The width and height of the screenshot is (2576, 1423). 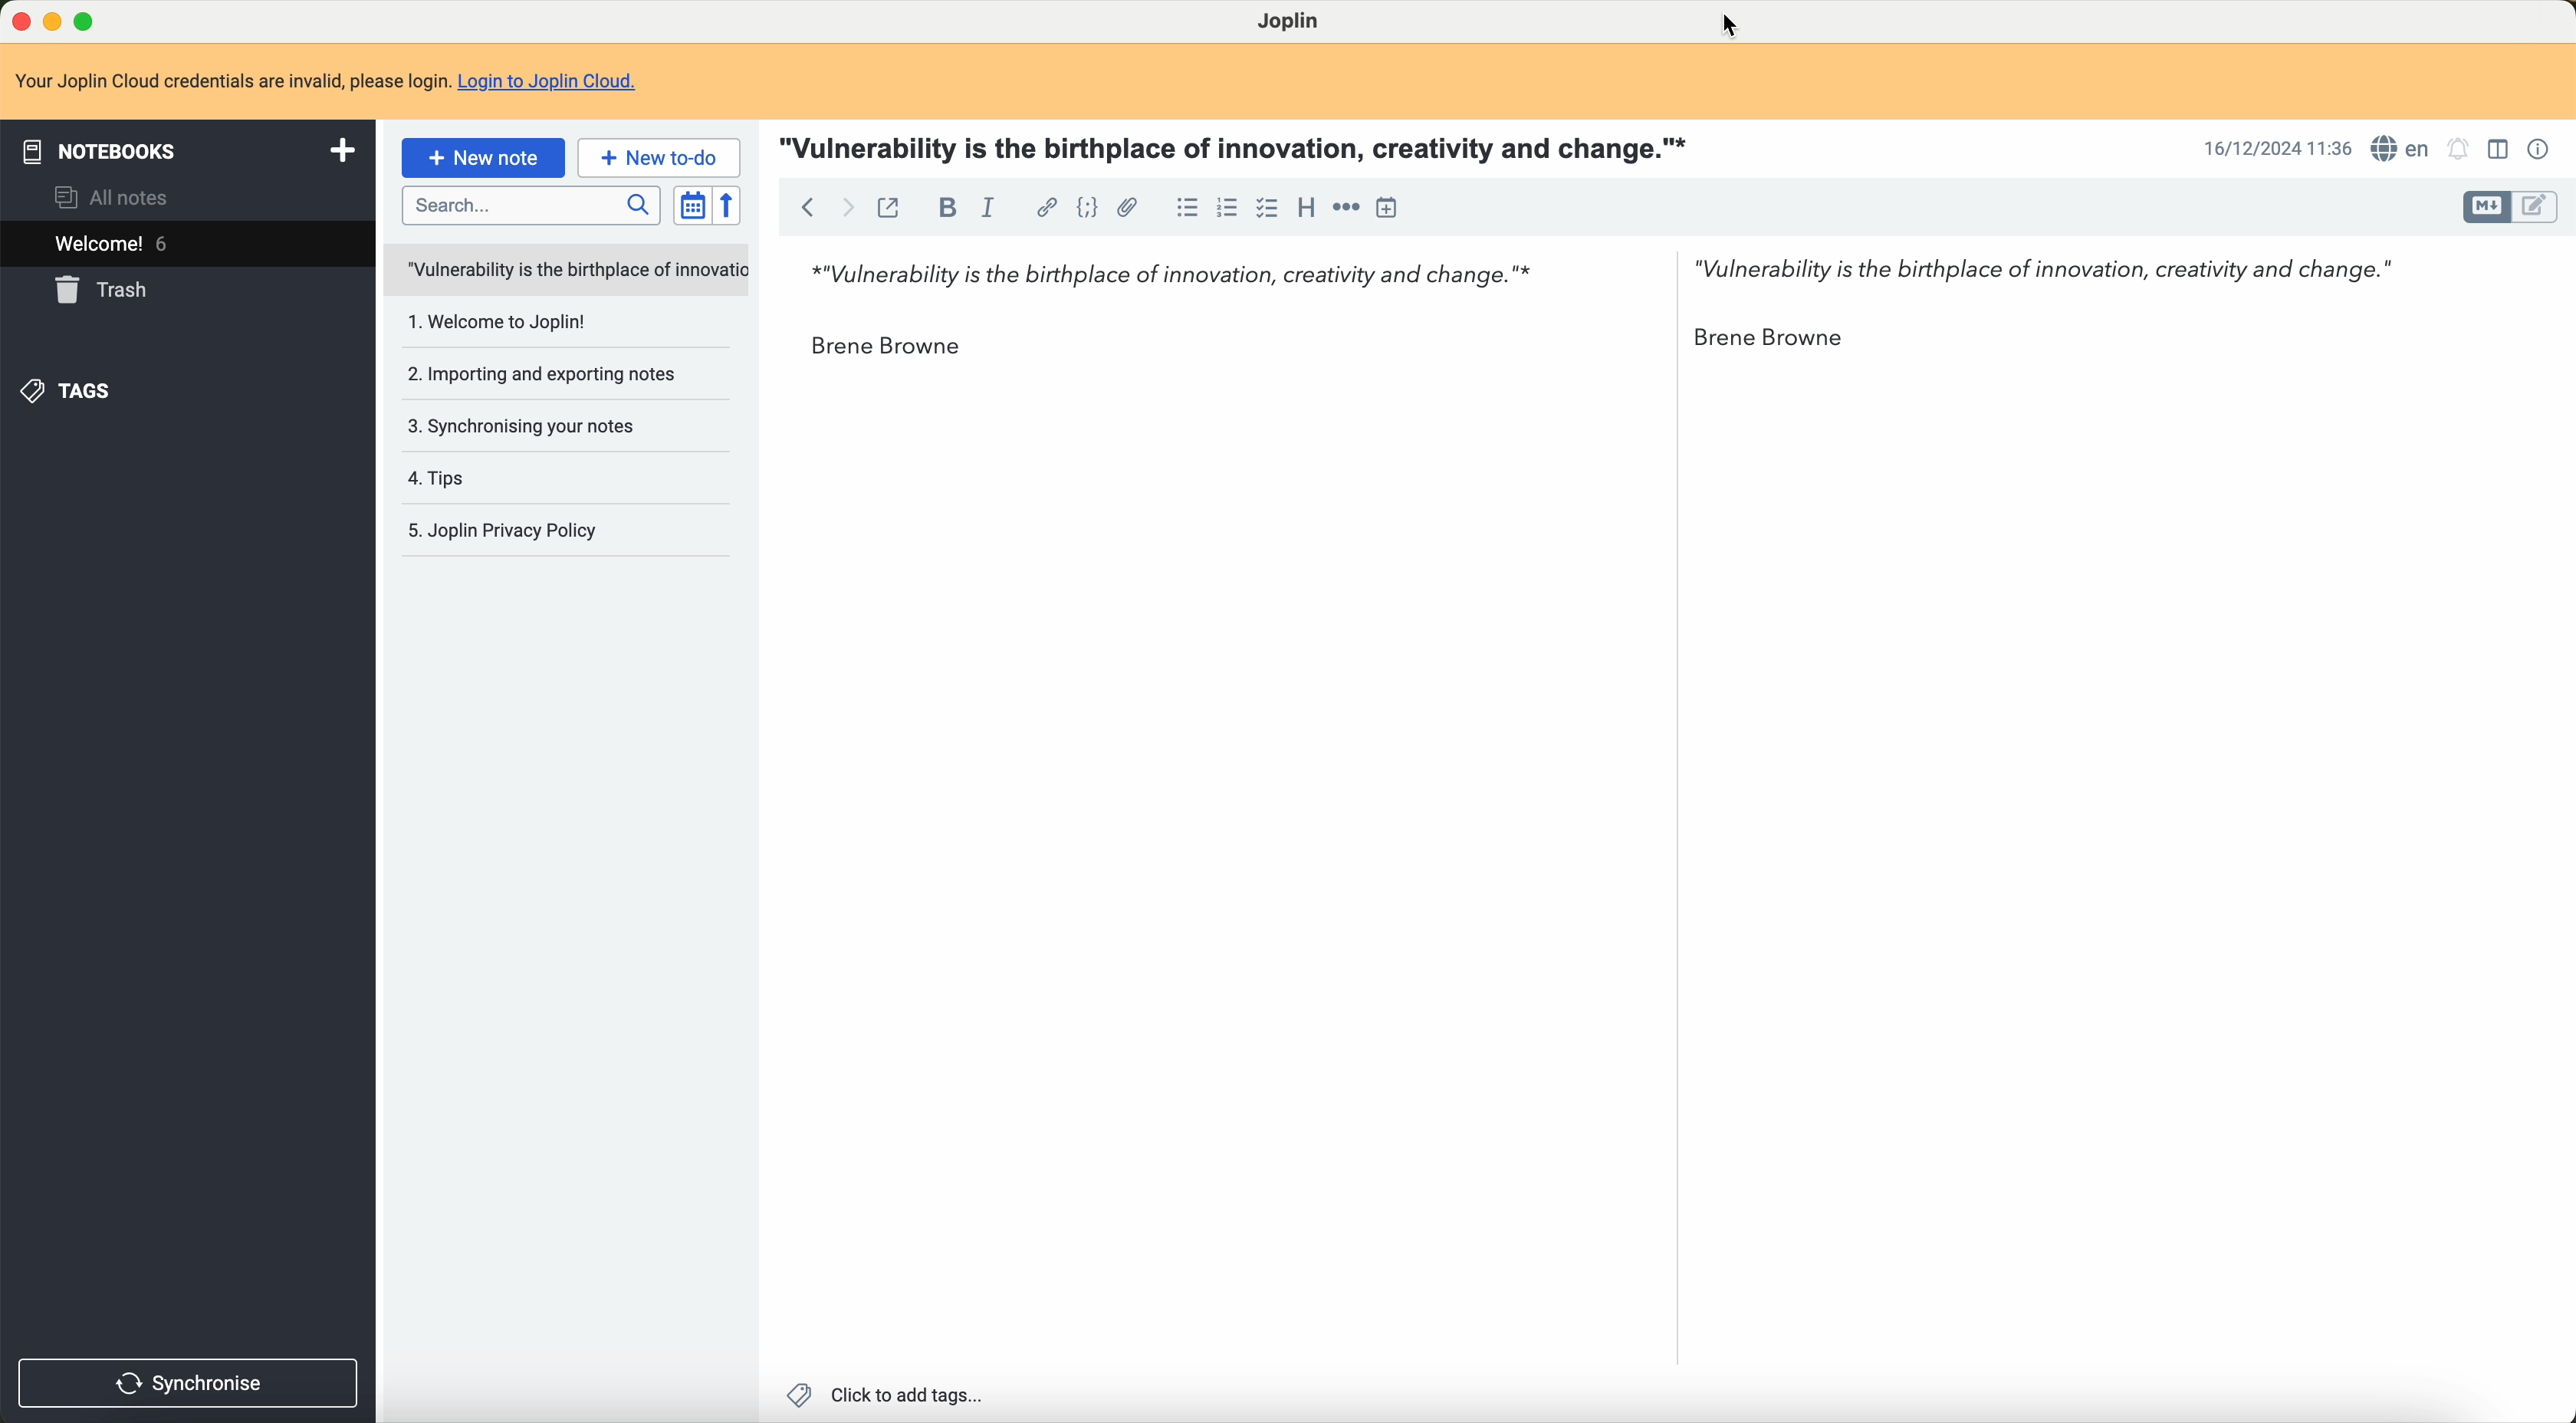 What do you see at coordinates (2539, 149) in the screenshot?
I see `note properties` at bounding box center [2539, 149].